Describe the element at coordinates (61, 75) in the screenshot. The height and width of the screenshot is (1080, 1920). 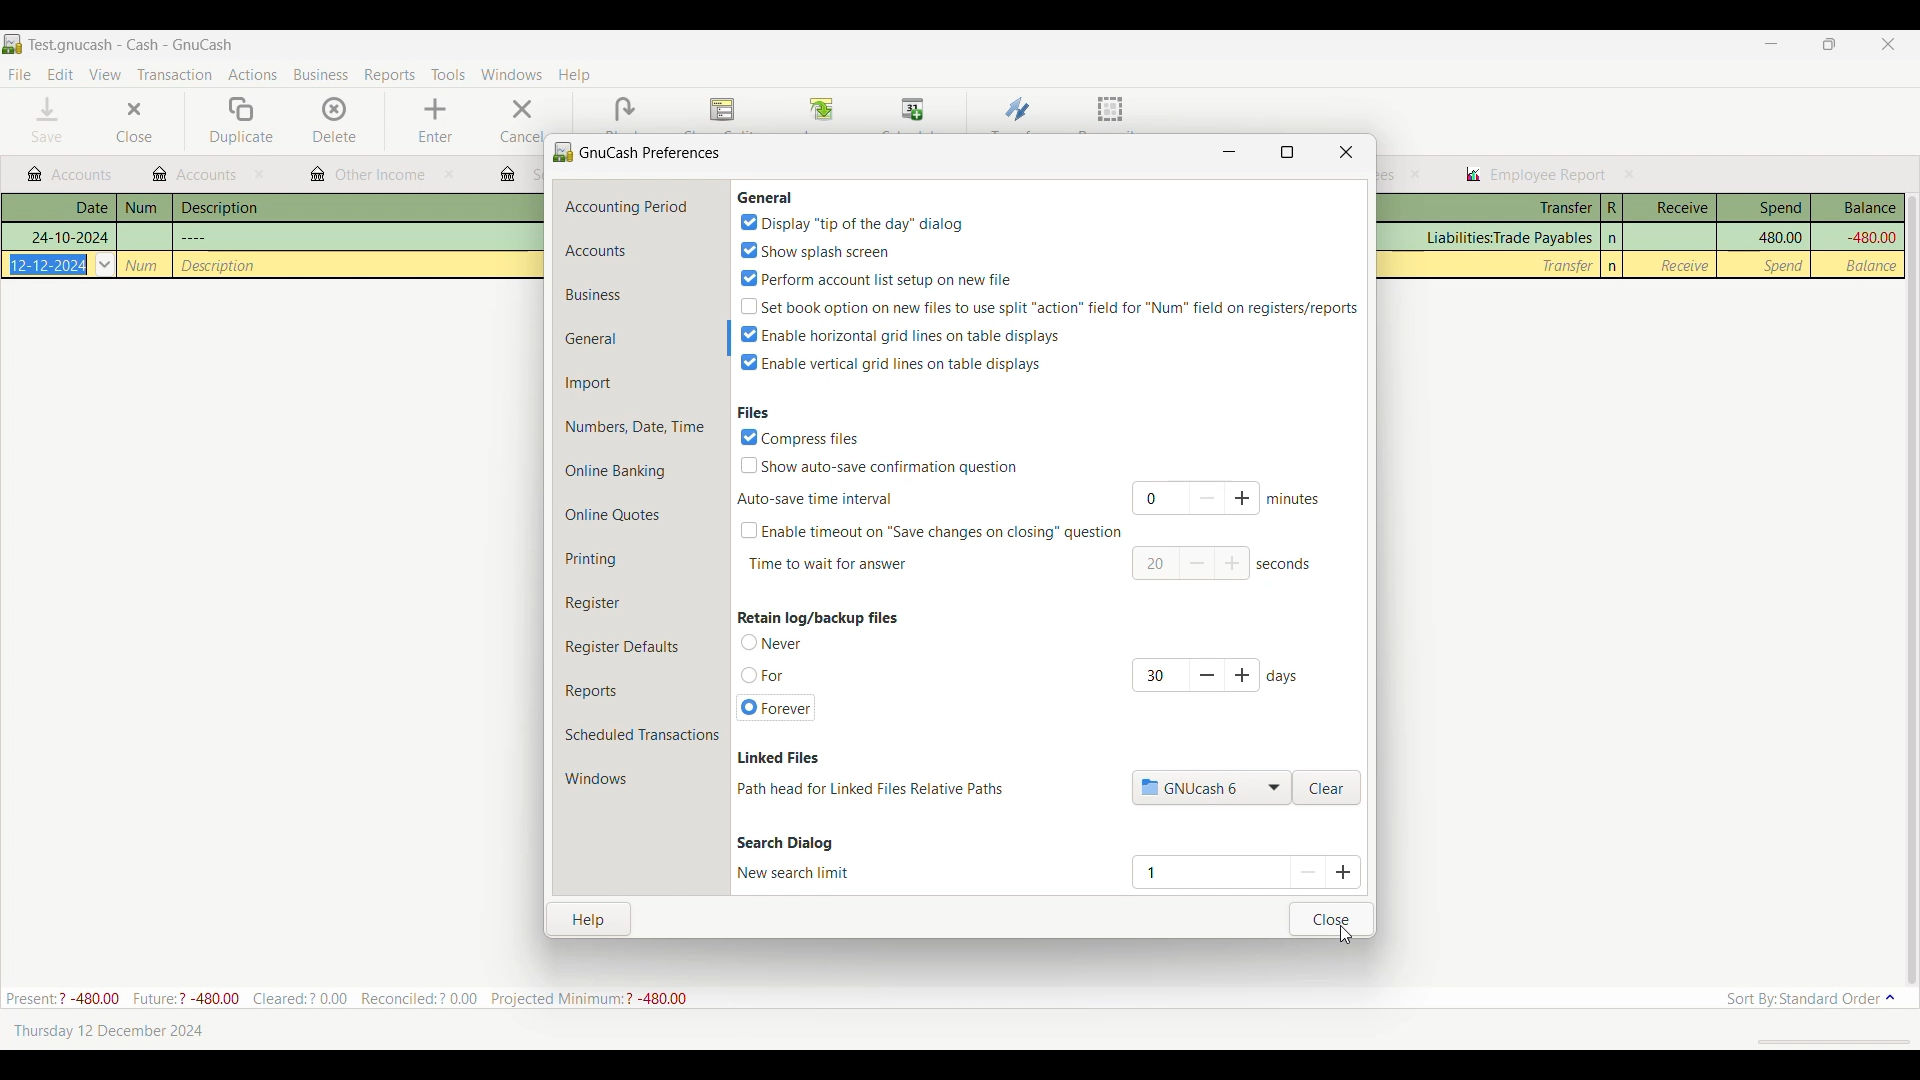
I see `Edit menu` at that location.